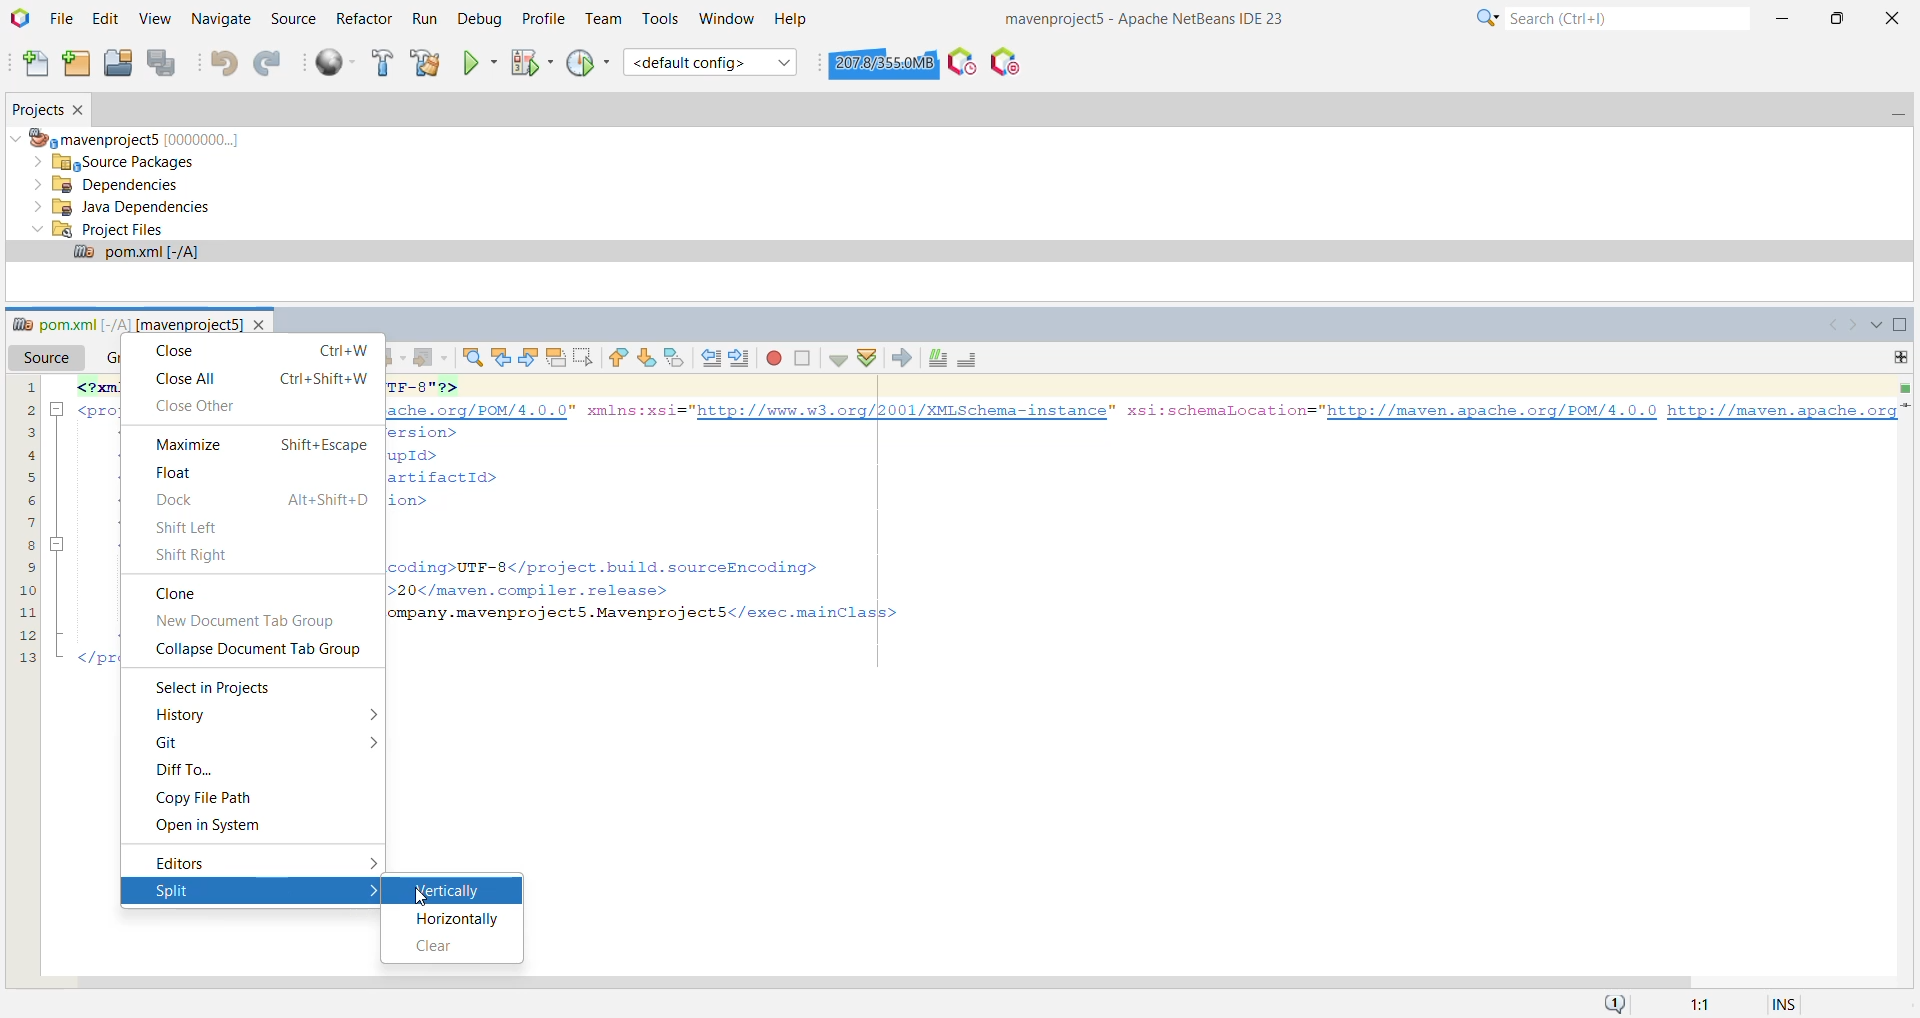 Image resolution: width=1920 pixels, height=1018 pixels. What do you see at coordinates (50, 358) in the screenshot?
I see `Source` at bounding box center [50, 358].